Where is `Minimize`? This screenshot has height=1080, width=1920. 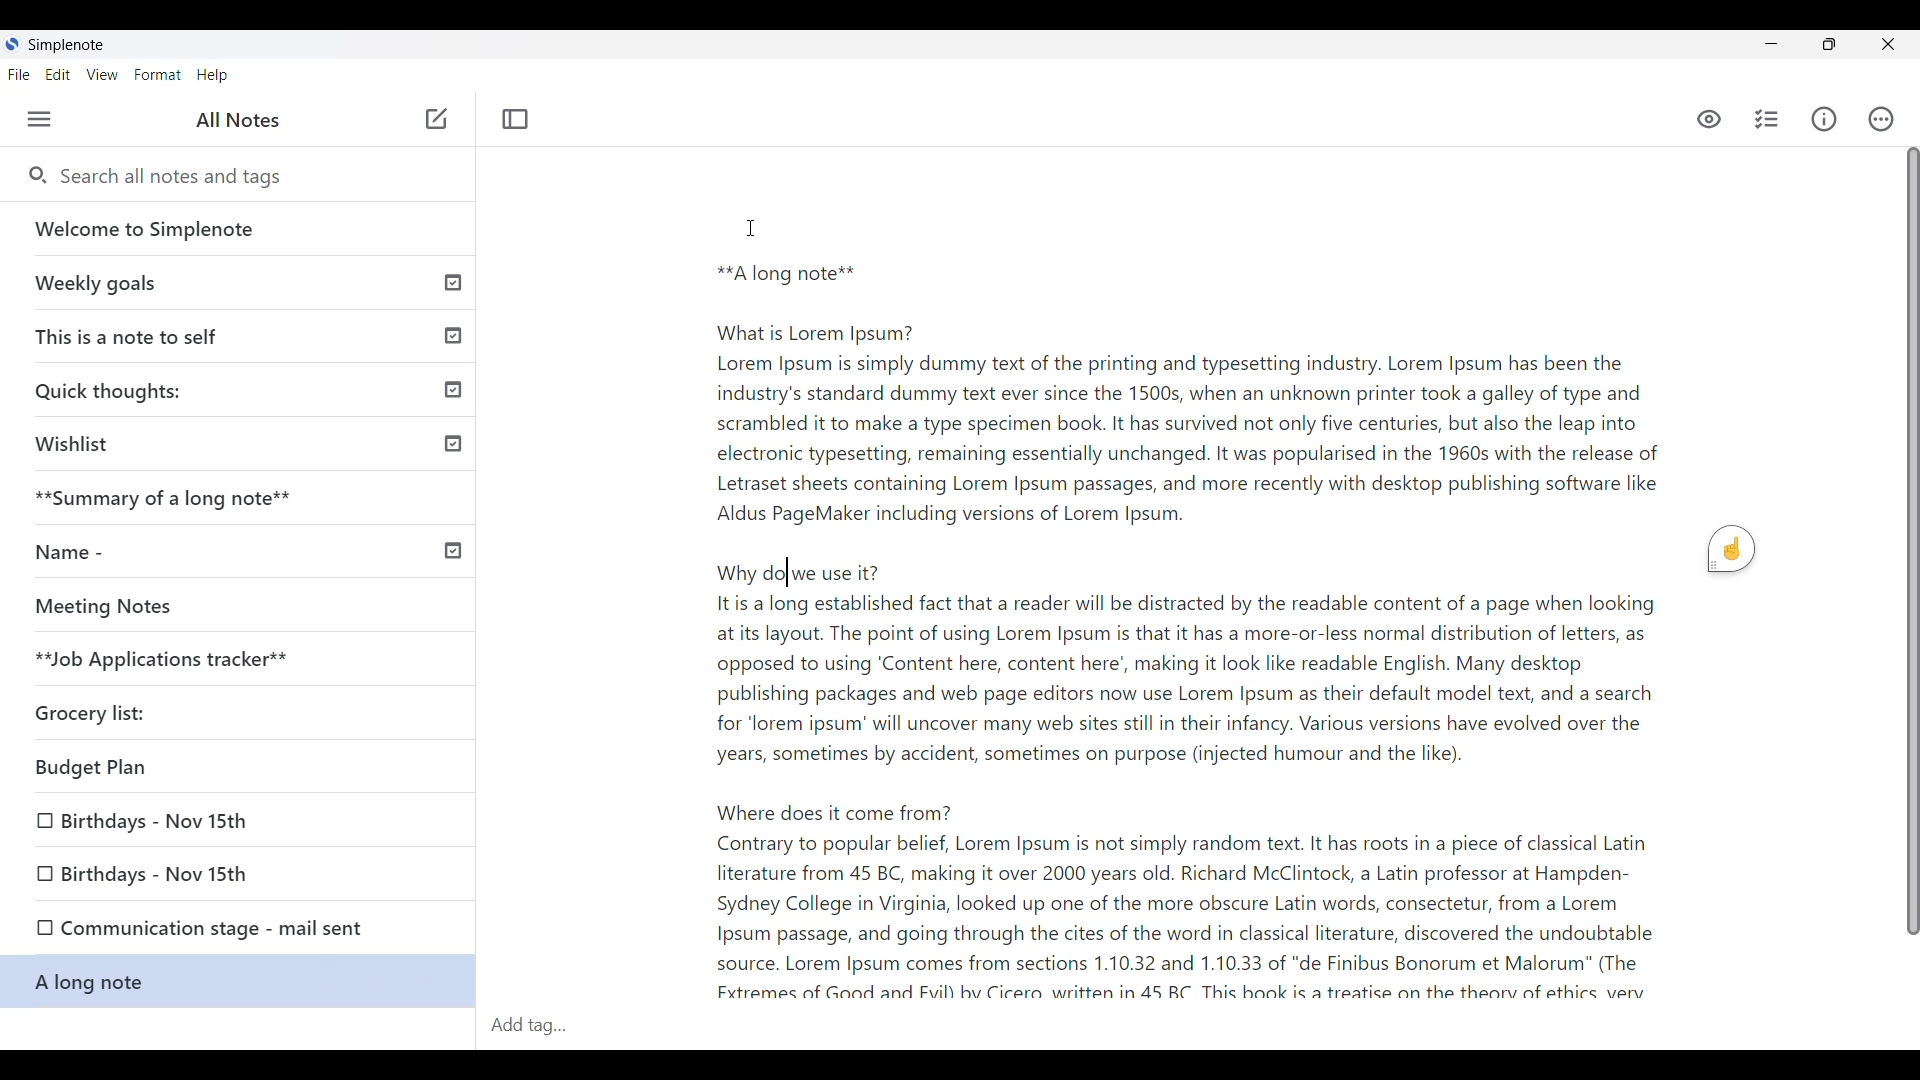 Minimize is located at coordinates (1772, 43).